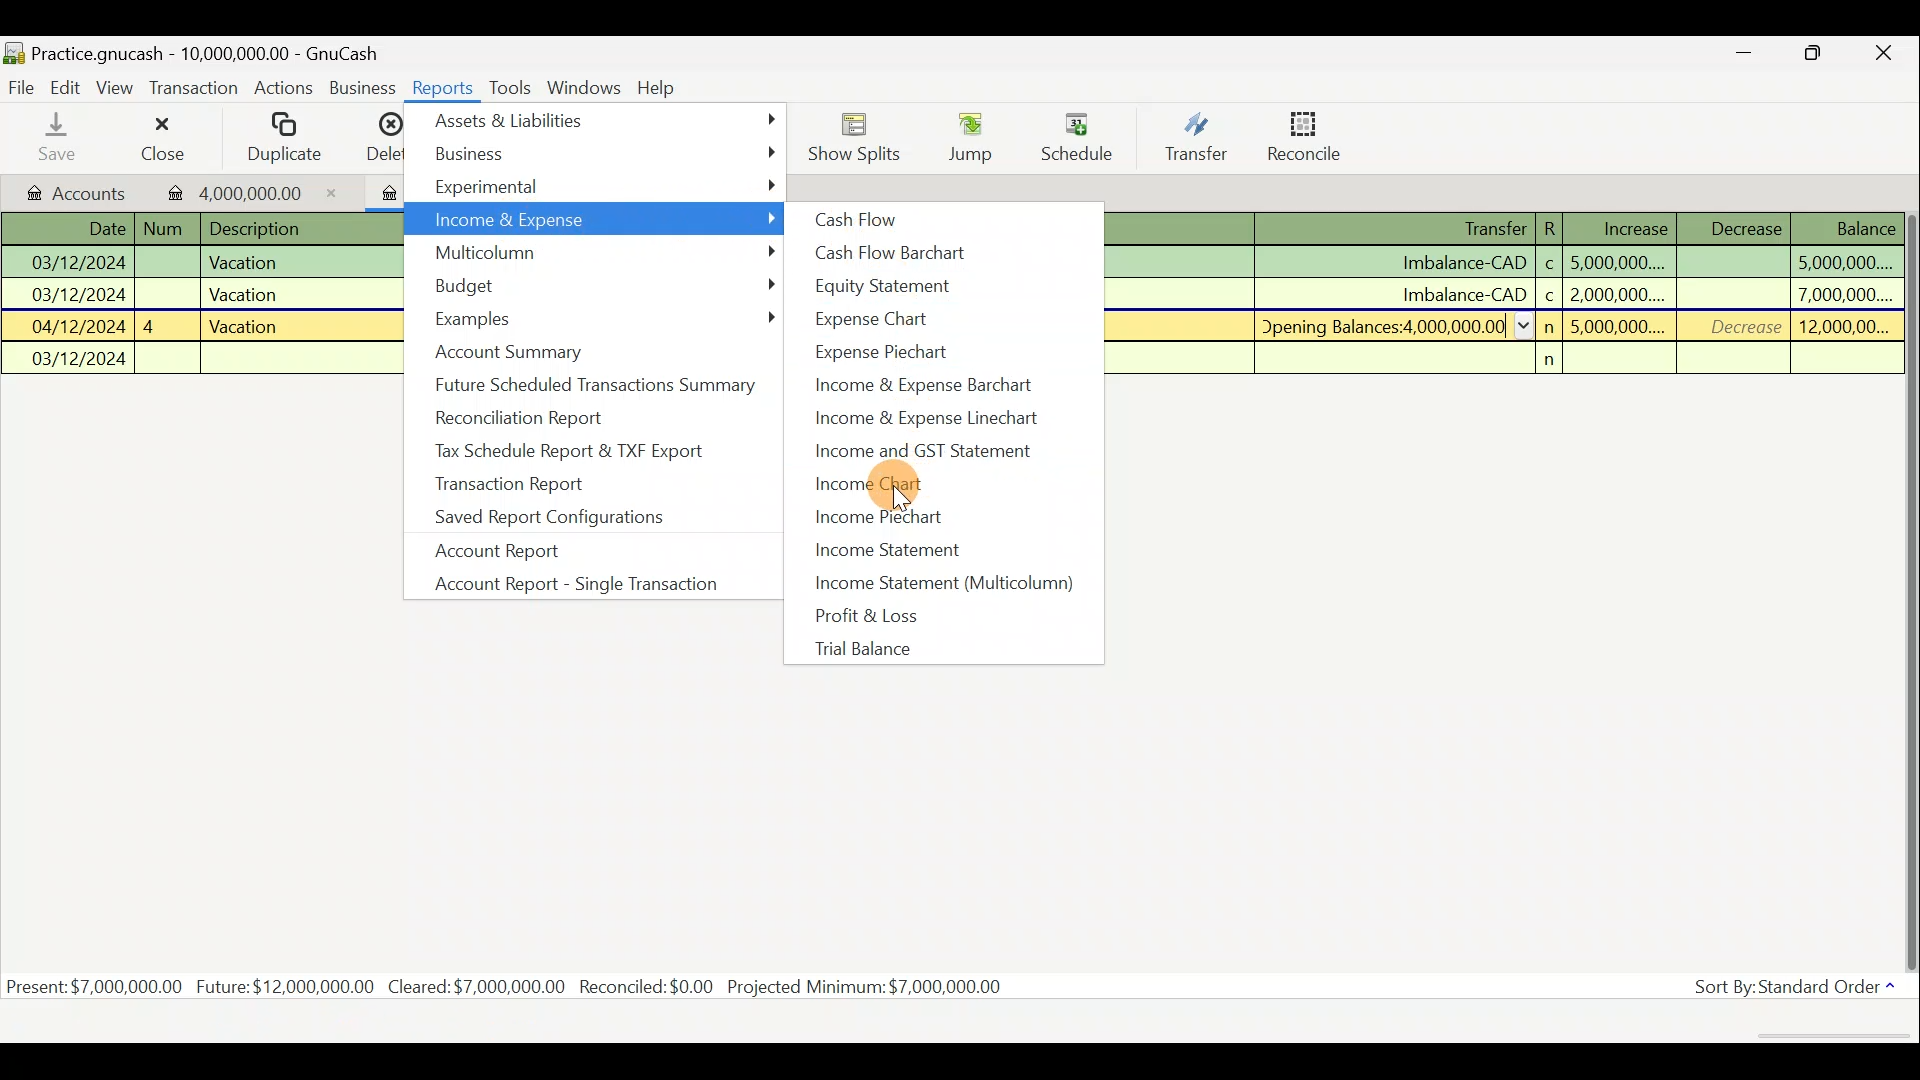 Image resolution: width=1920 pixels, height=1080 pixels. I want to click on Imbalance-CAD, so click(1462, 295).